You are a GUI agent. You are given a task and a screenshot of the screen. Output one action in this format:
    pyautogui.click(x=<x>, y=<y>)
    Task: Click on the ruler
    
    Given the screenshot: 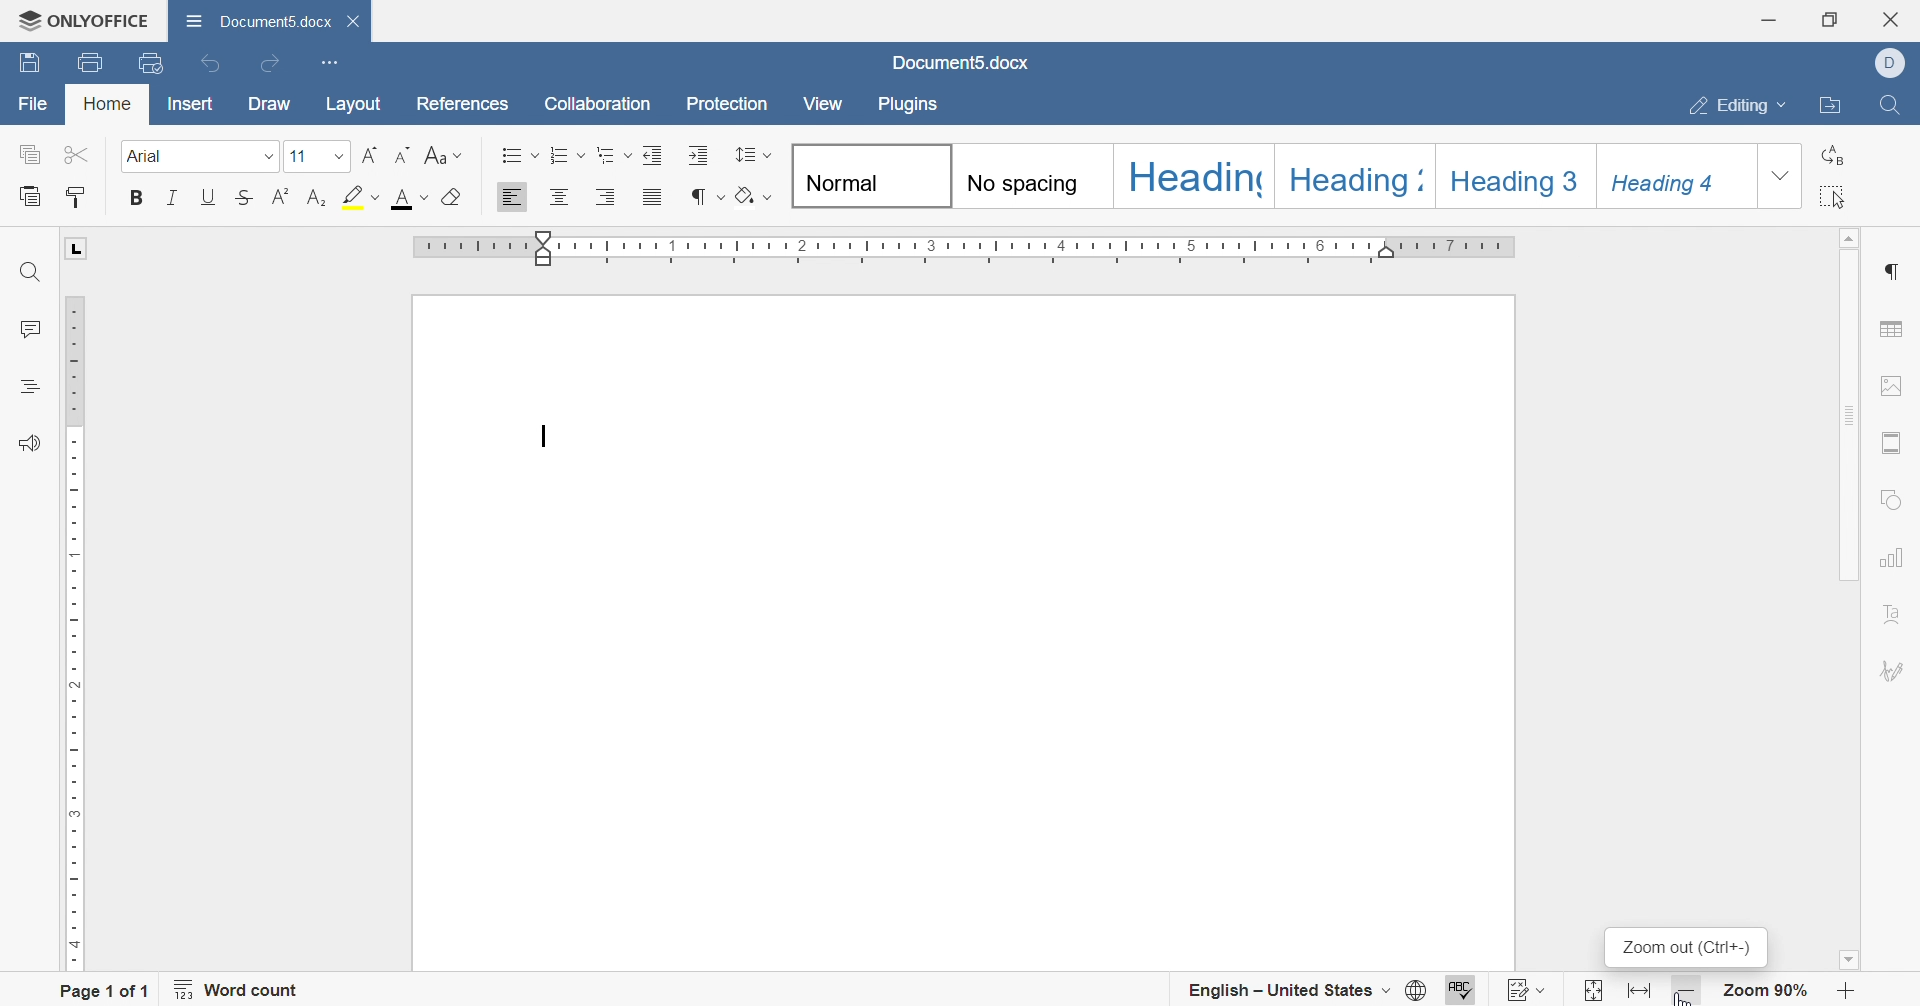 What is the action you would take?
    pyautogui.click(x=72, y=632)
    